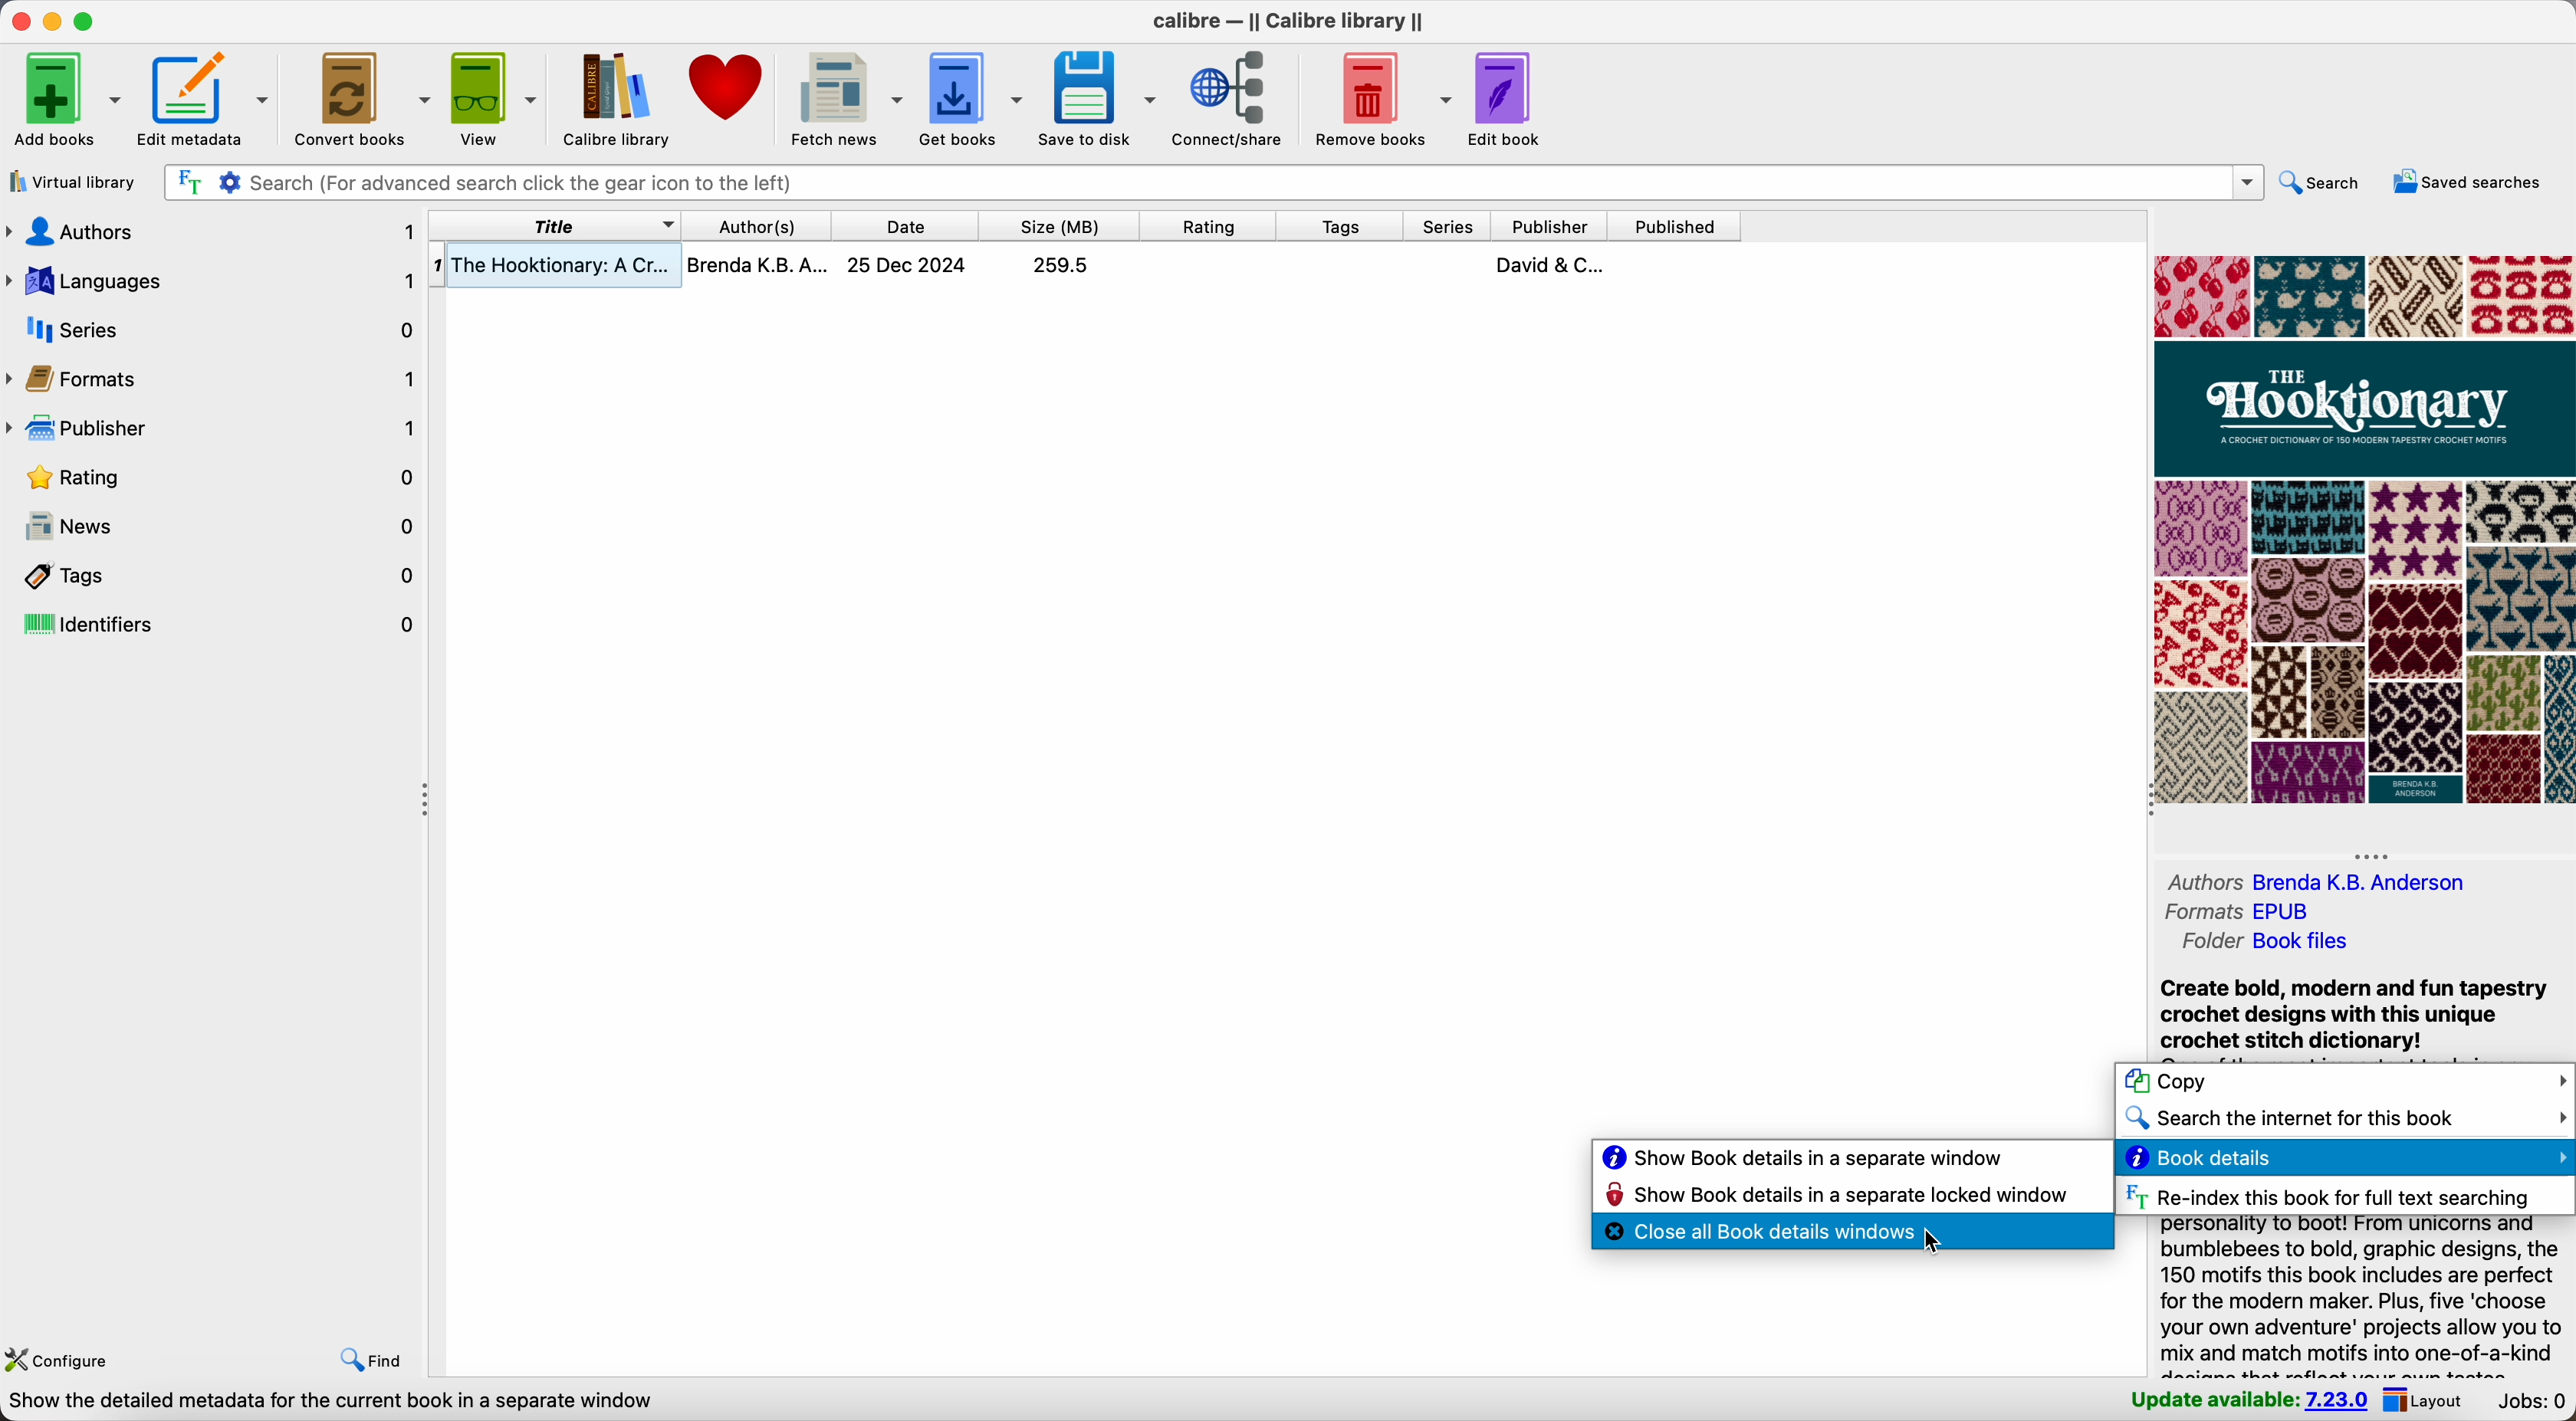  Describe the element at coordinates (2431, 1402) in the screenshot. I see `layout` at that location.